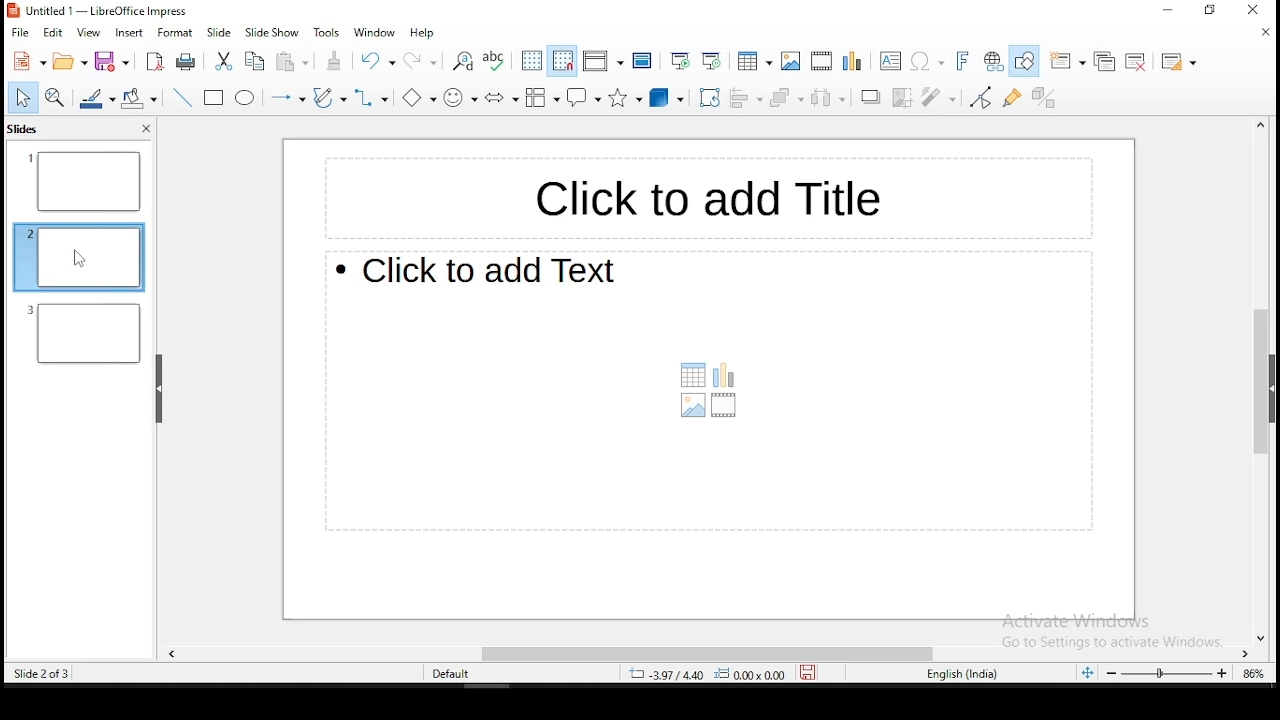 Image resolution: width=1280 pixels, height=720 pixels. What do you see at coordinates (1167, 673) in the screenshot?
I see `zoom slider` at bounding box center [1167, 673].